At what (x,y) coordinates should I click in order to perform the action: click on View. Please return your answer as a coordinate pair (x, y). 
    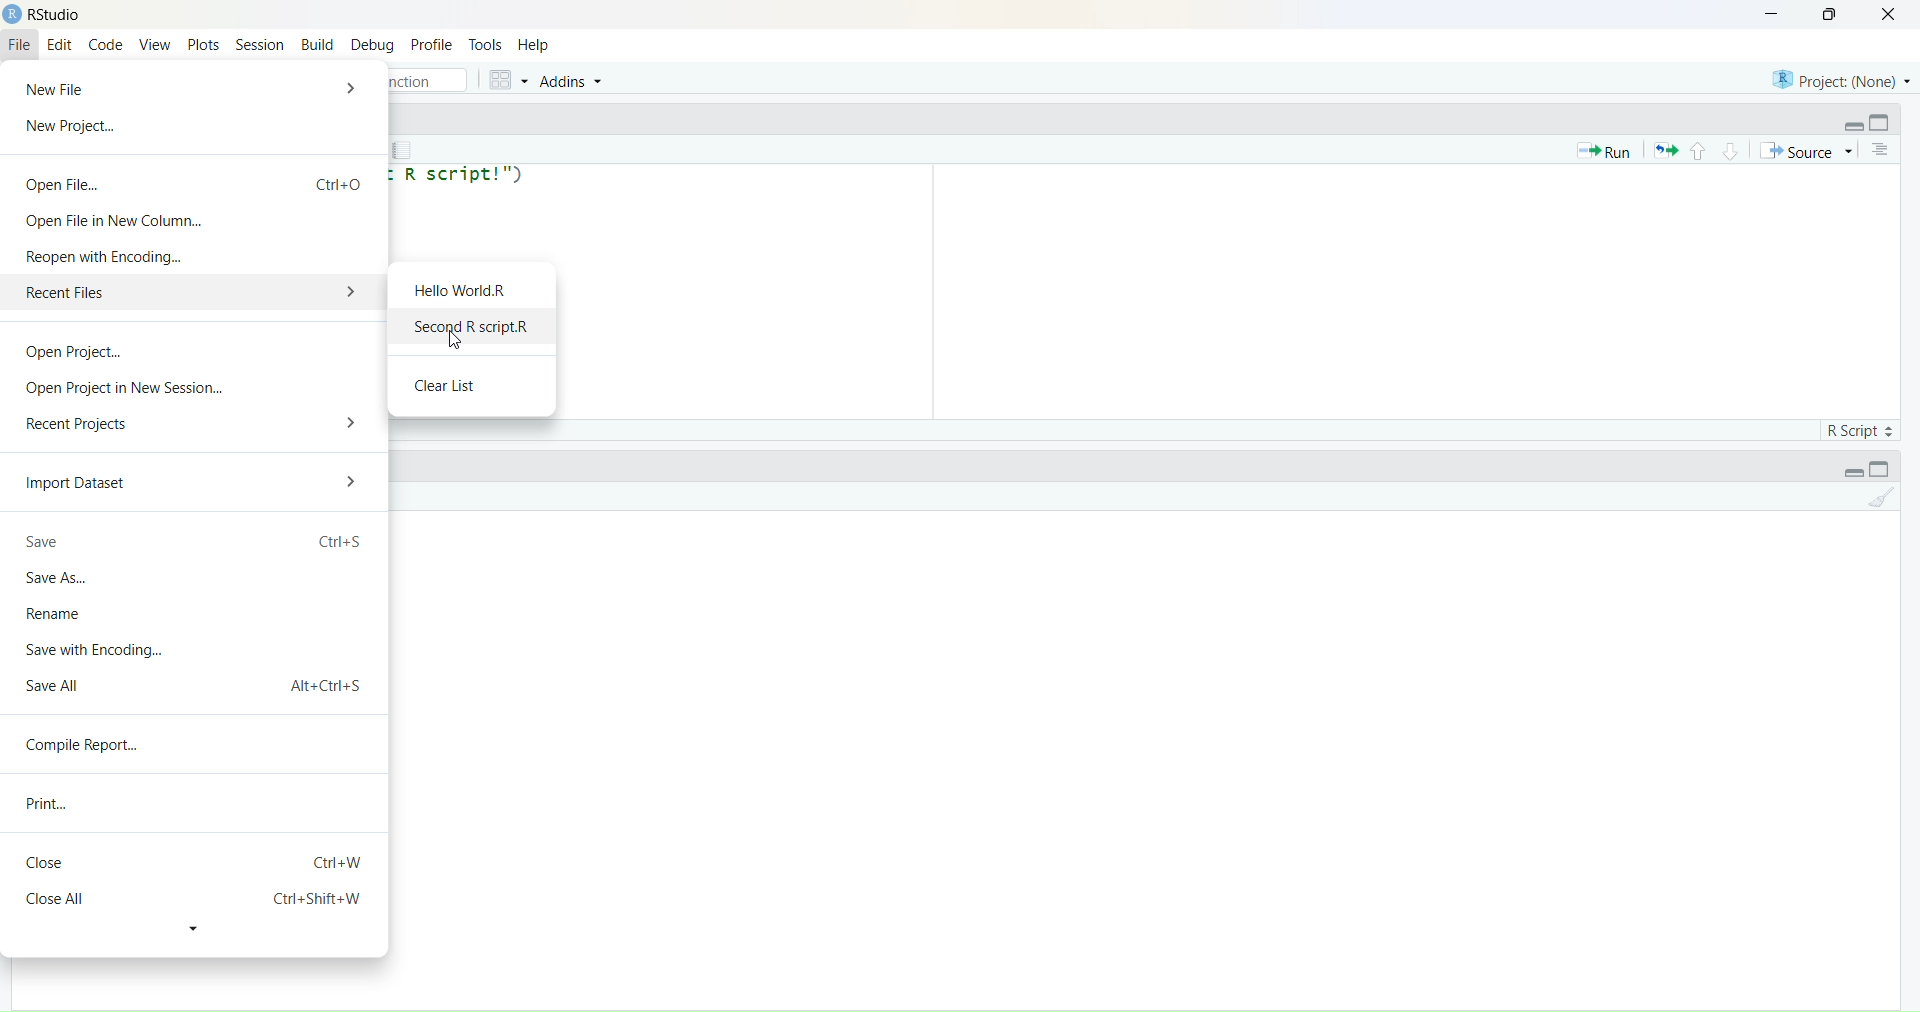
    Looking at the image, I should click on (155, 46).